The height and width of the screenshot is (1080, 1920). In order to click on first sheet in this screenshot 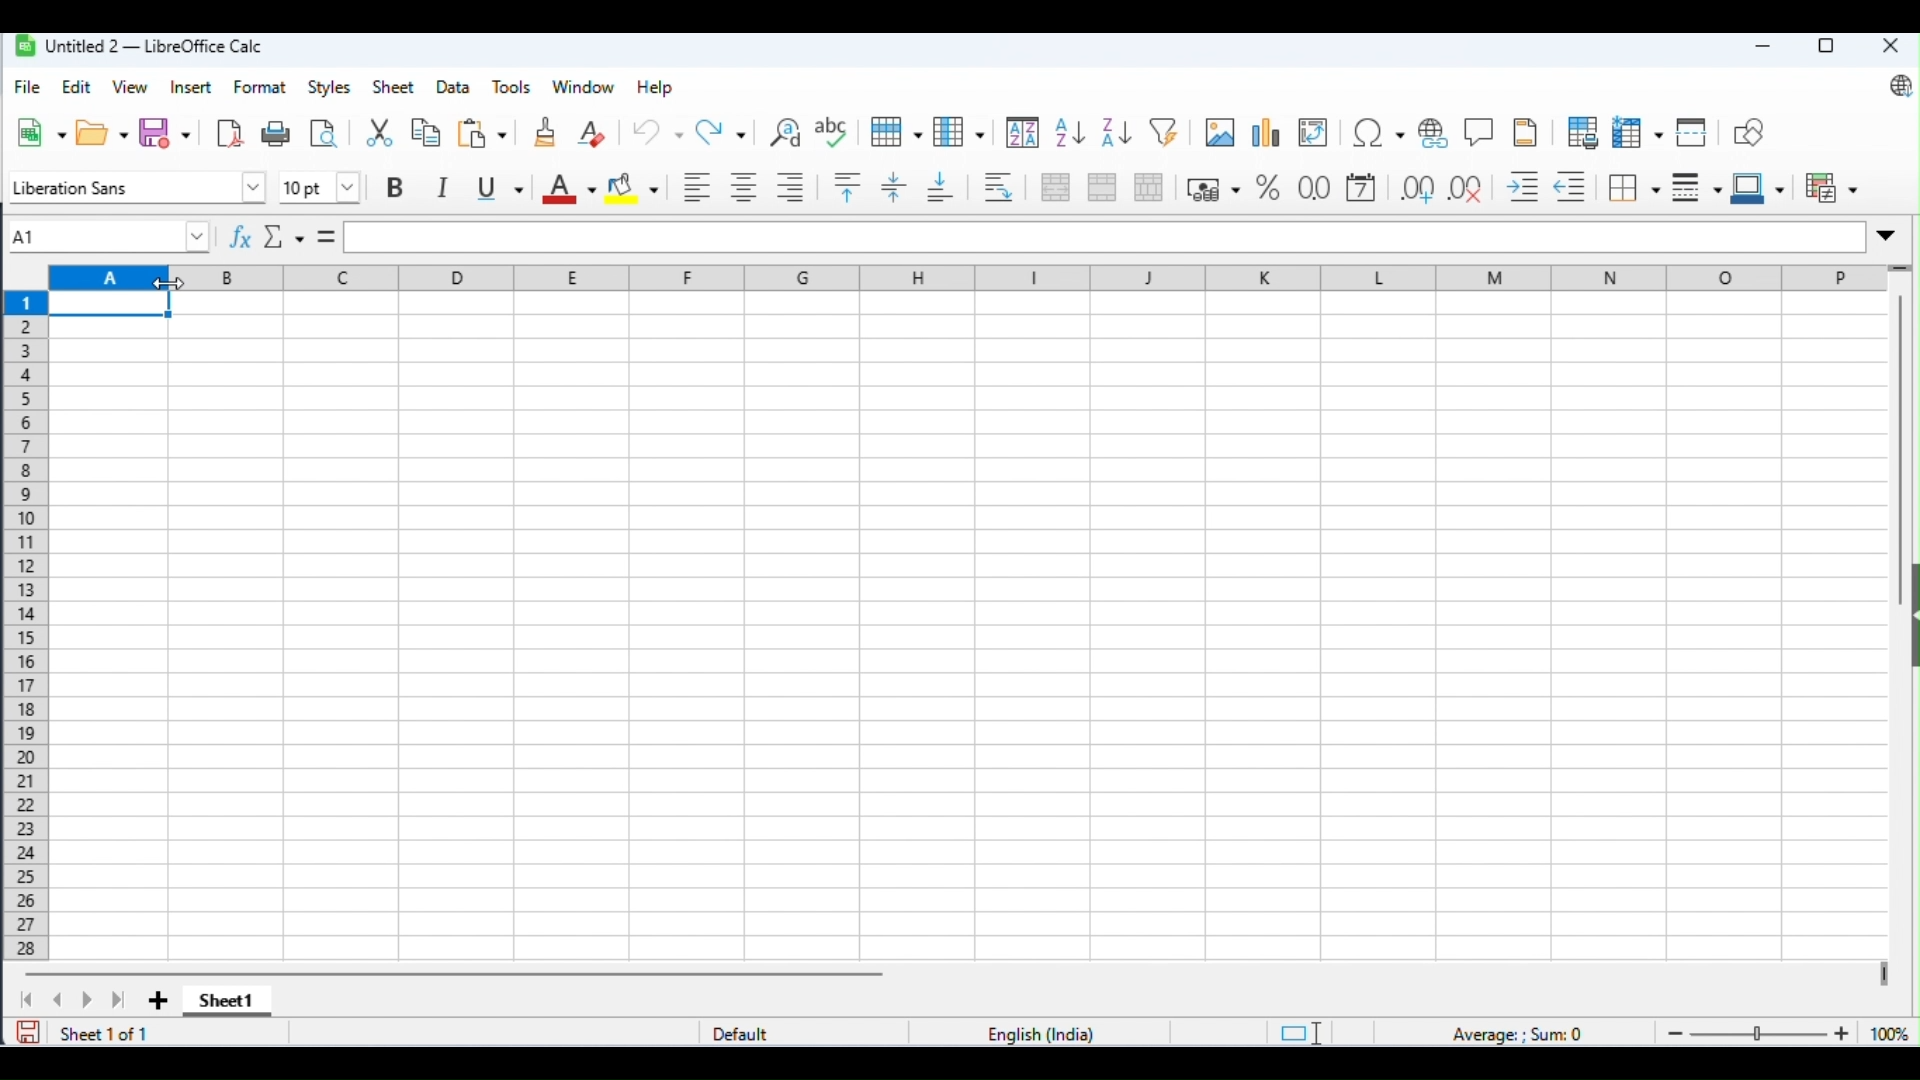, I will do `click(29, 999)`.